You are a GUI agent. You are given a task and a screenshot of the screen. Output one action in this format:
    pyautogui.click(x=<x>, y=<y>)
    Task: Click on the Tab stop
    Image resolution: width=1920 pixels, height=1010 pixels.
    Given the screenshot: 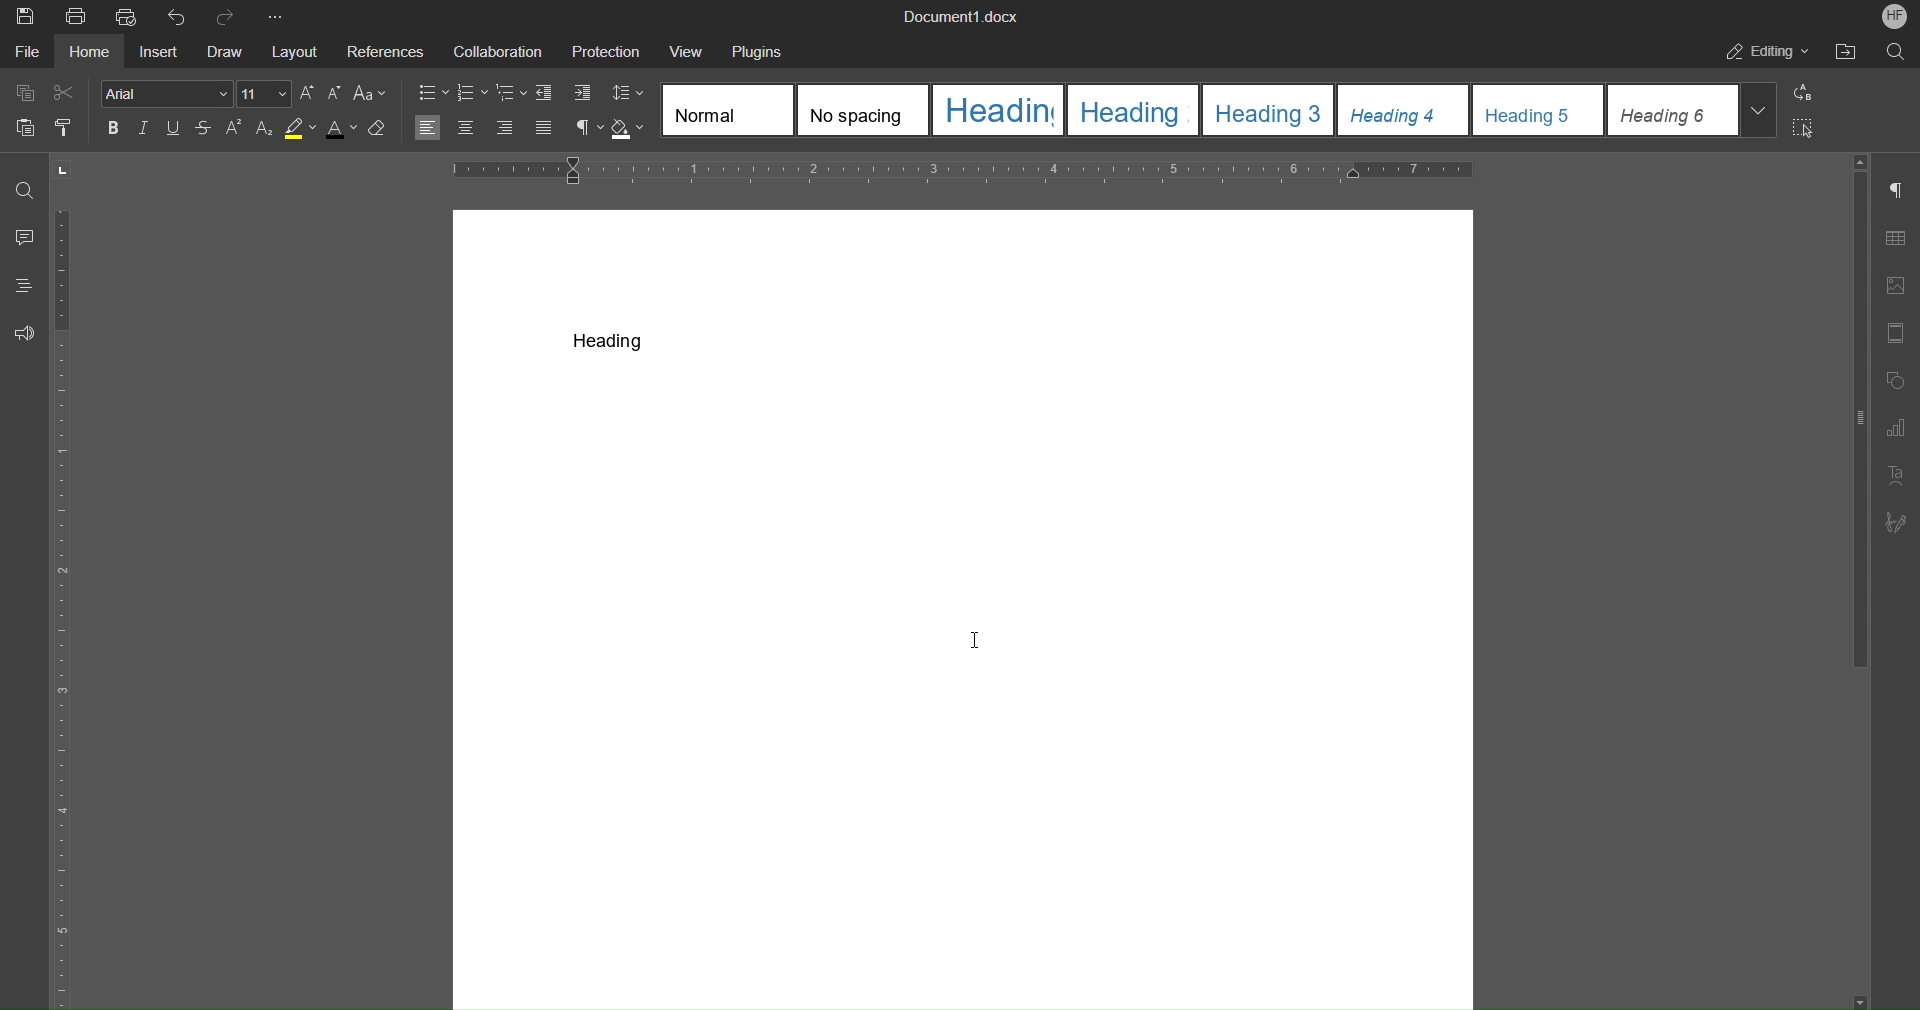 What is the action you would take?
    pyautogui.click(x=70, y=171)
    